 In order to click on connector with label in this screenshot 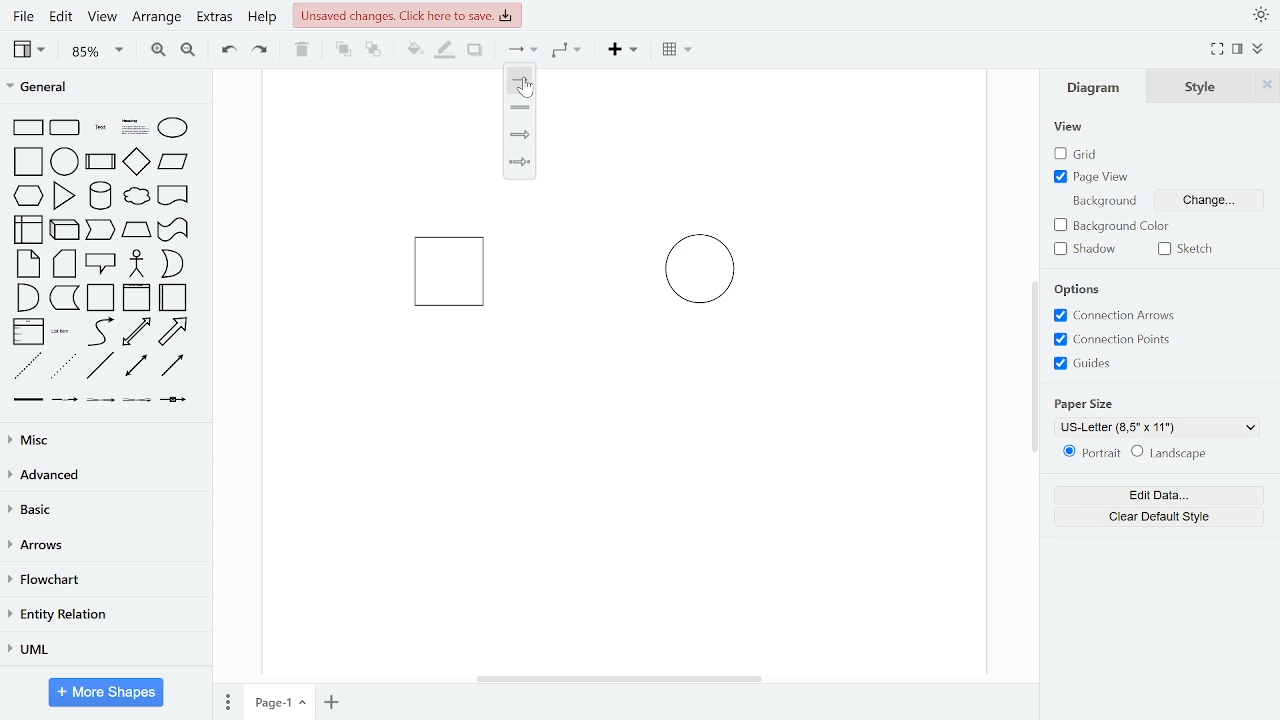, I will do `click(65, 400)`.